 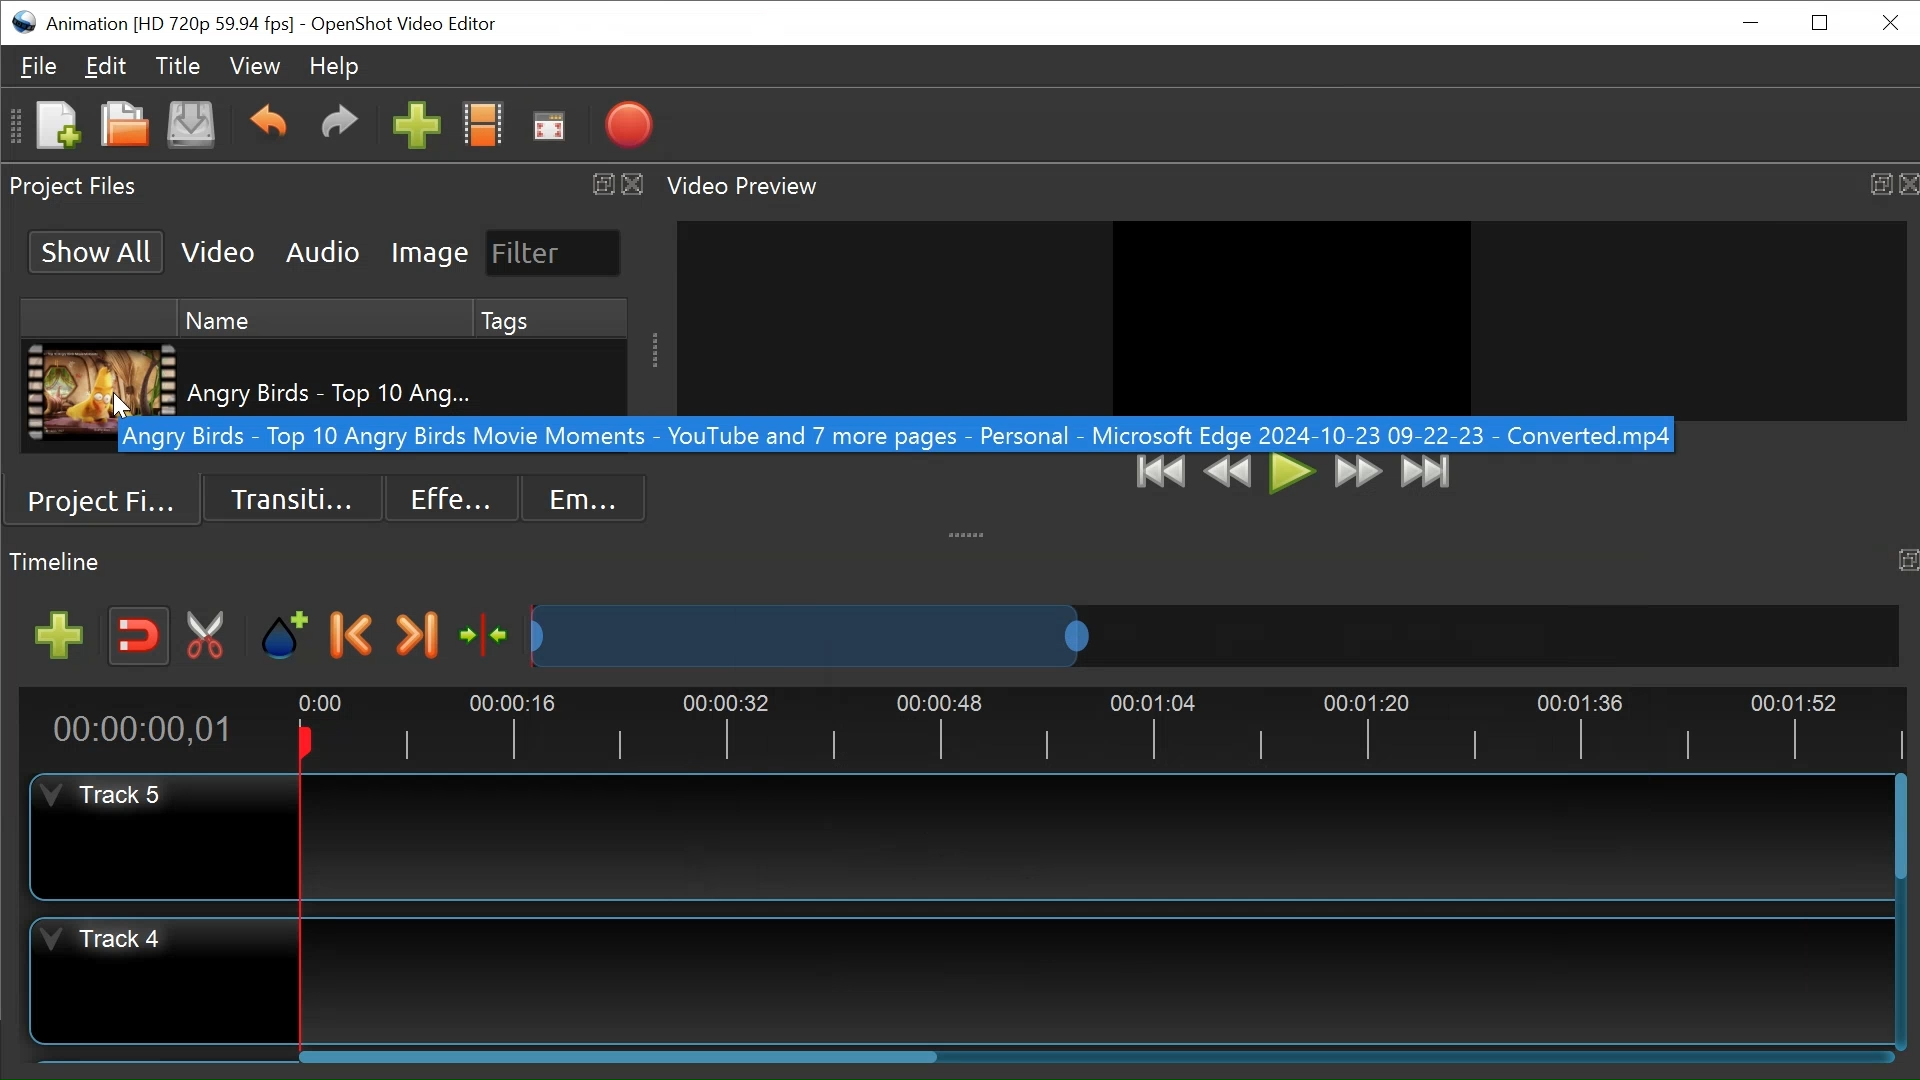 I want to click on Add Marker, so click(x=286, y=636).